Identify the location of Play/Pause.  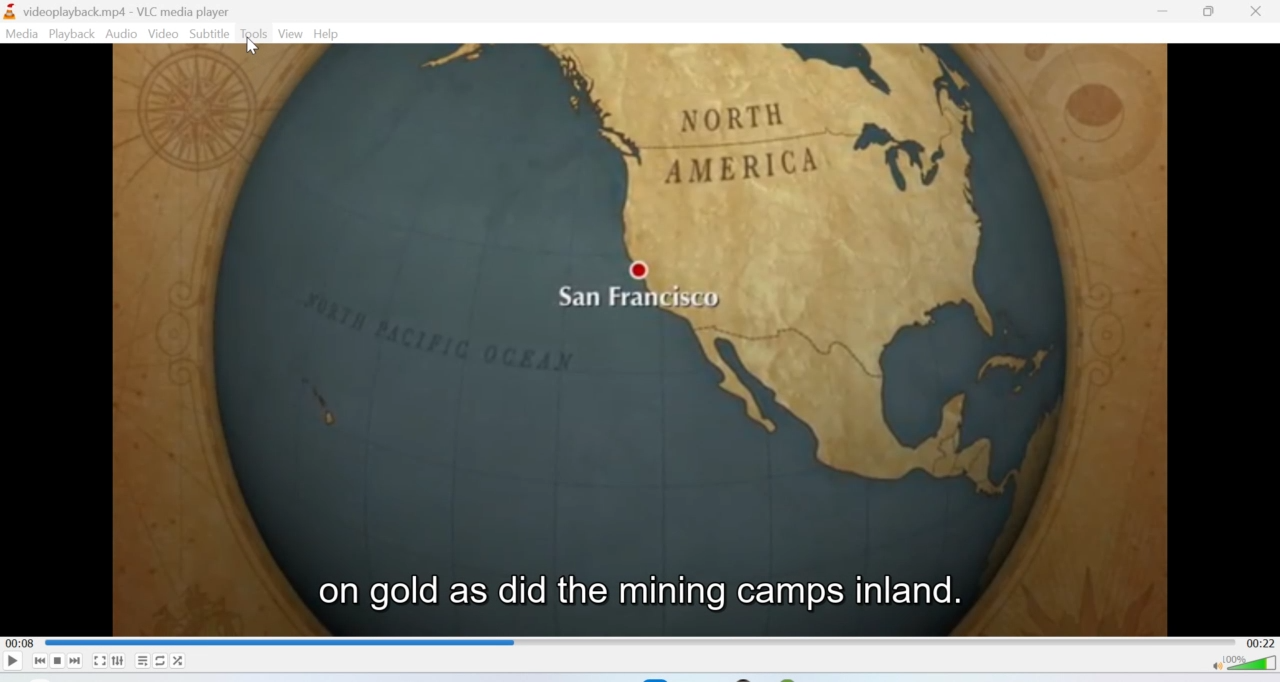
(13, 661).